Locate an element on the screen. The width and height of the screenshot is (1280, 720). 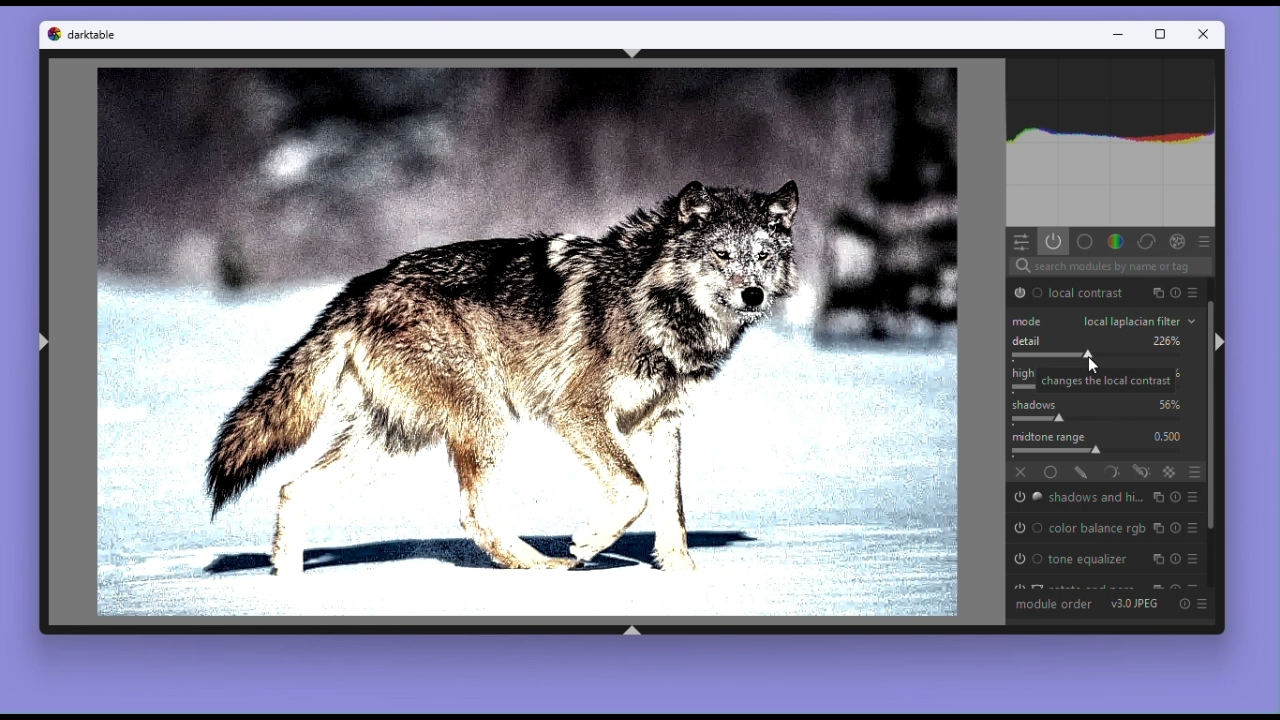
'color balance rgb' is switched off is located at coordinates (1026, 528).